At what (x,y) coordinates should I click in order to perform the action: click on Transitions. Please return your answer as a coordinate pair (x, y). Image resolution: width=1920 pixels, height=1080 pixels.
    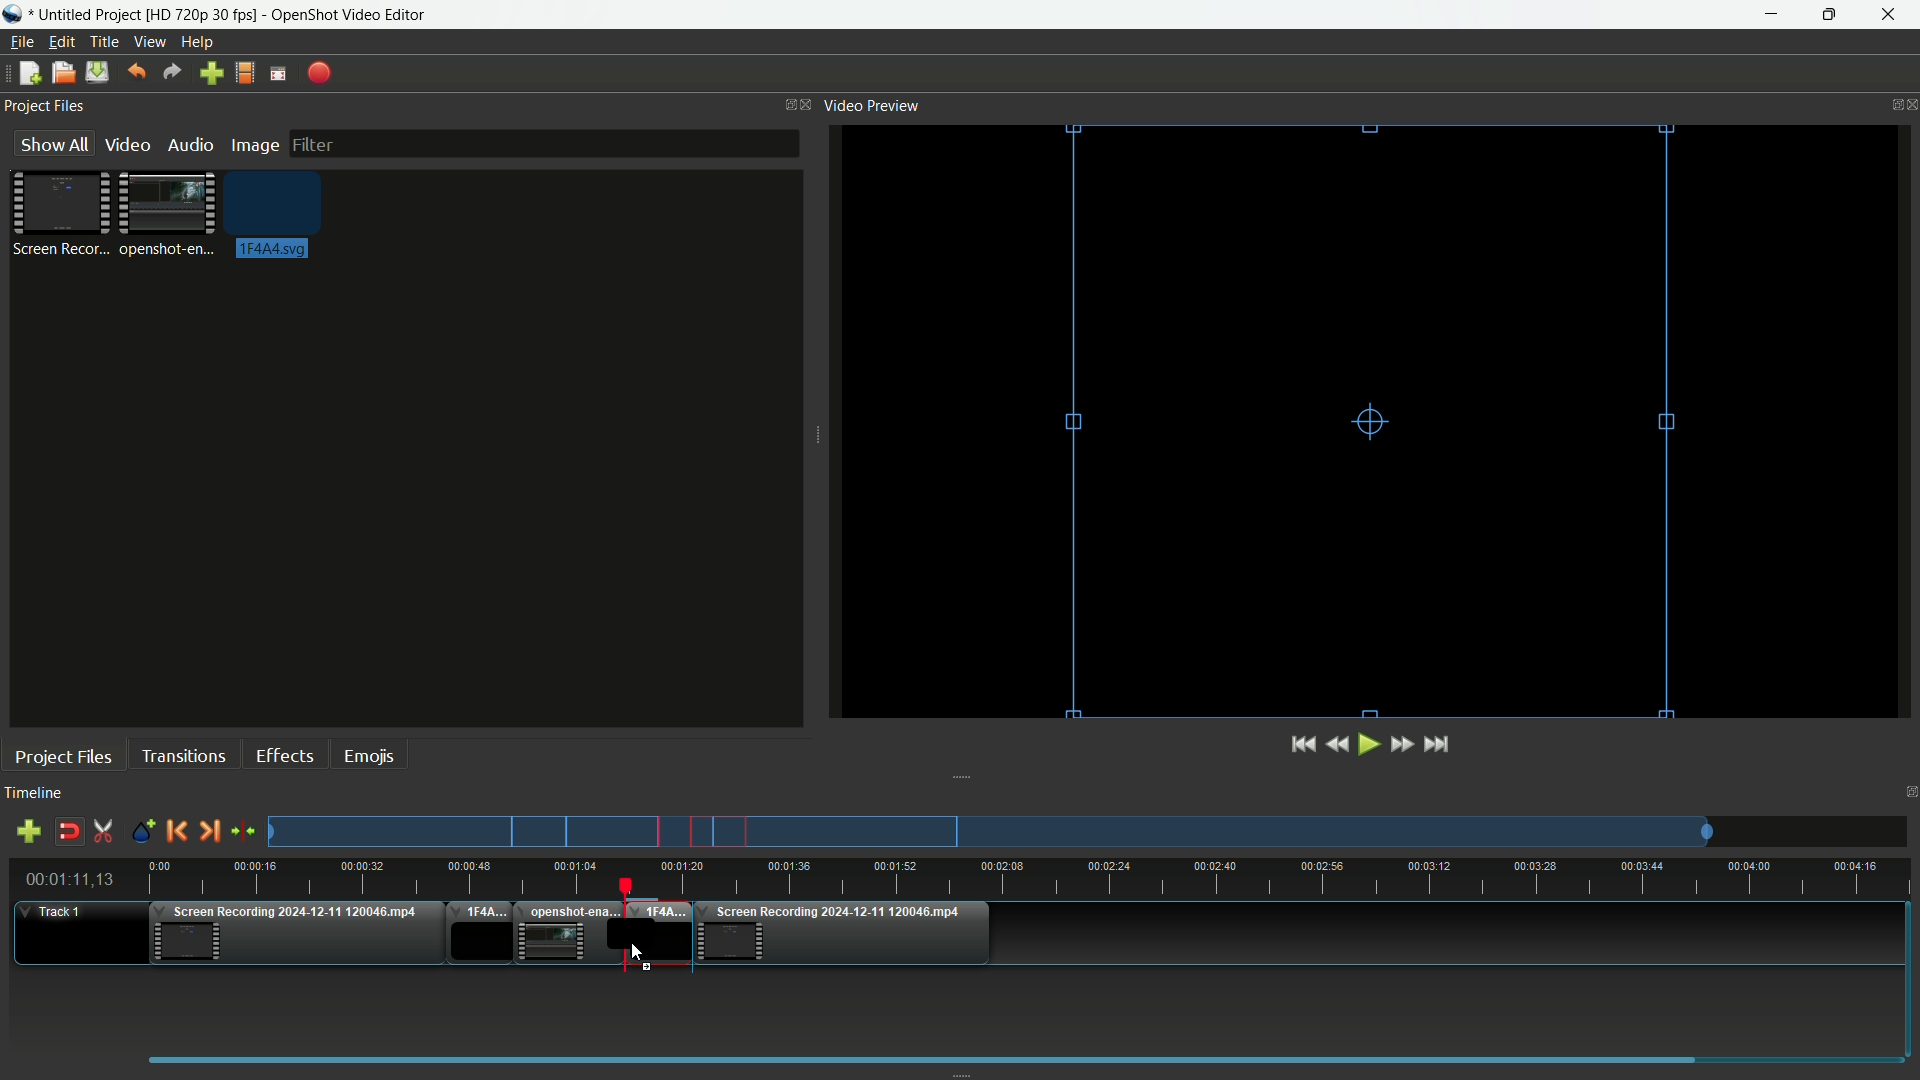
    Looking at the image, I should click on (183, 756).